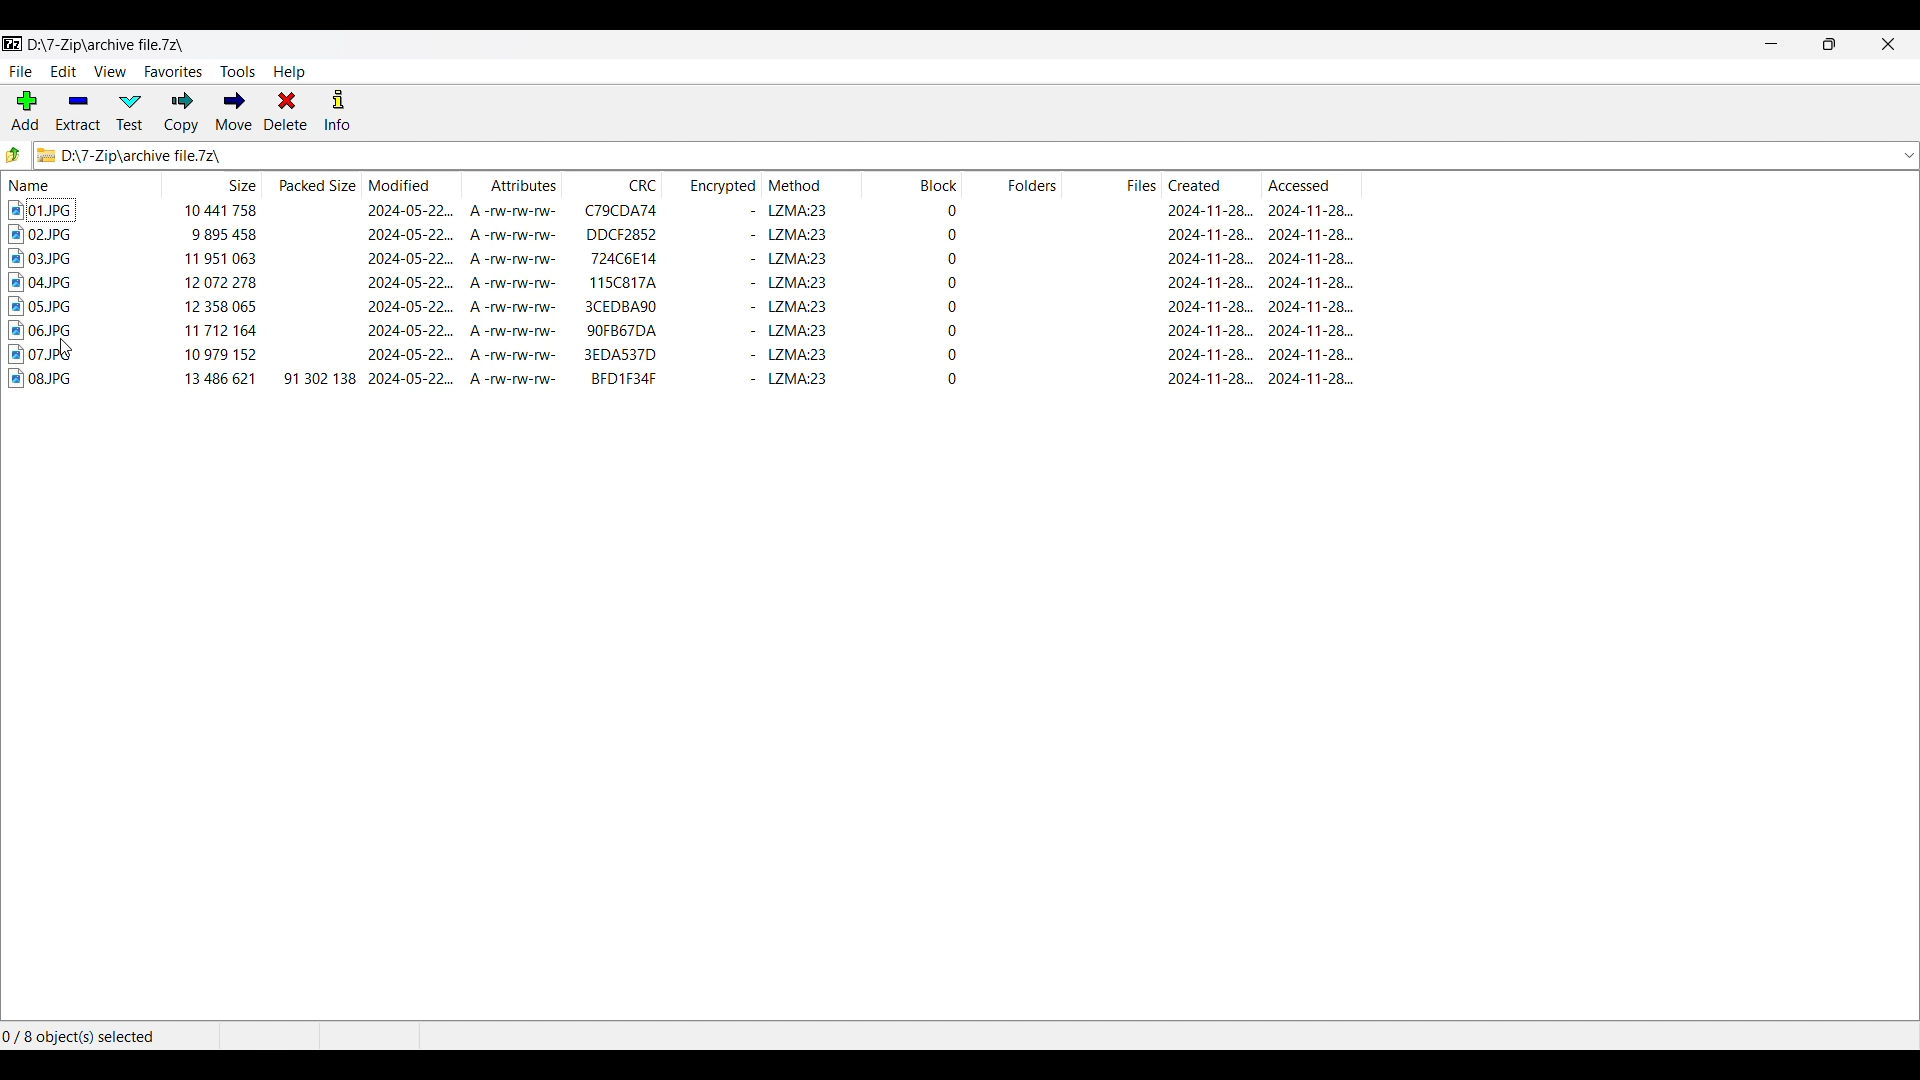 Image resolution: width=1920 pixels, height=1080 pixels. What do you see at coordinates (41, 354) in the screenshot?
I see `image file` at bounding box center [41, 354].